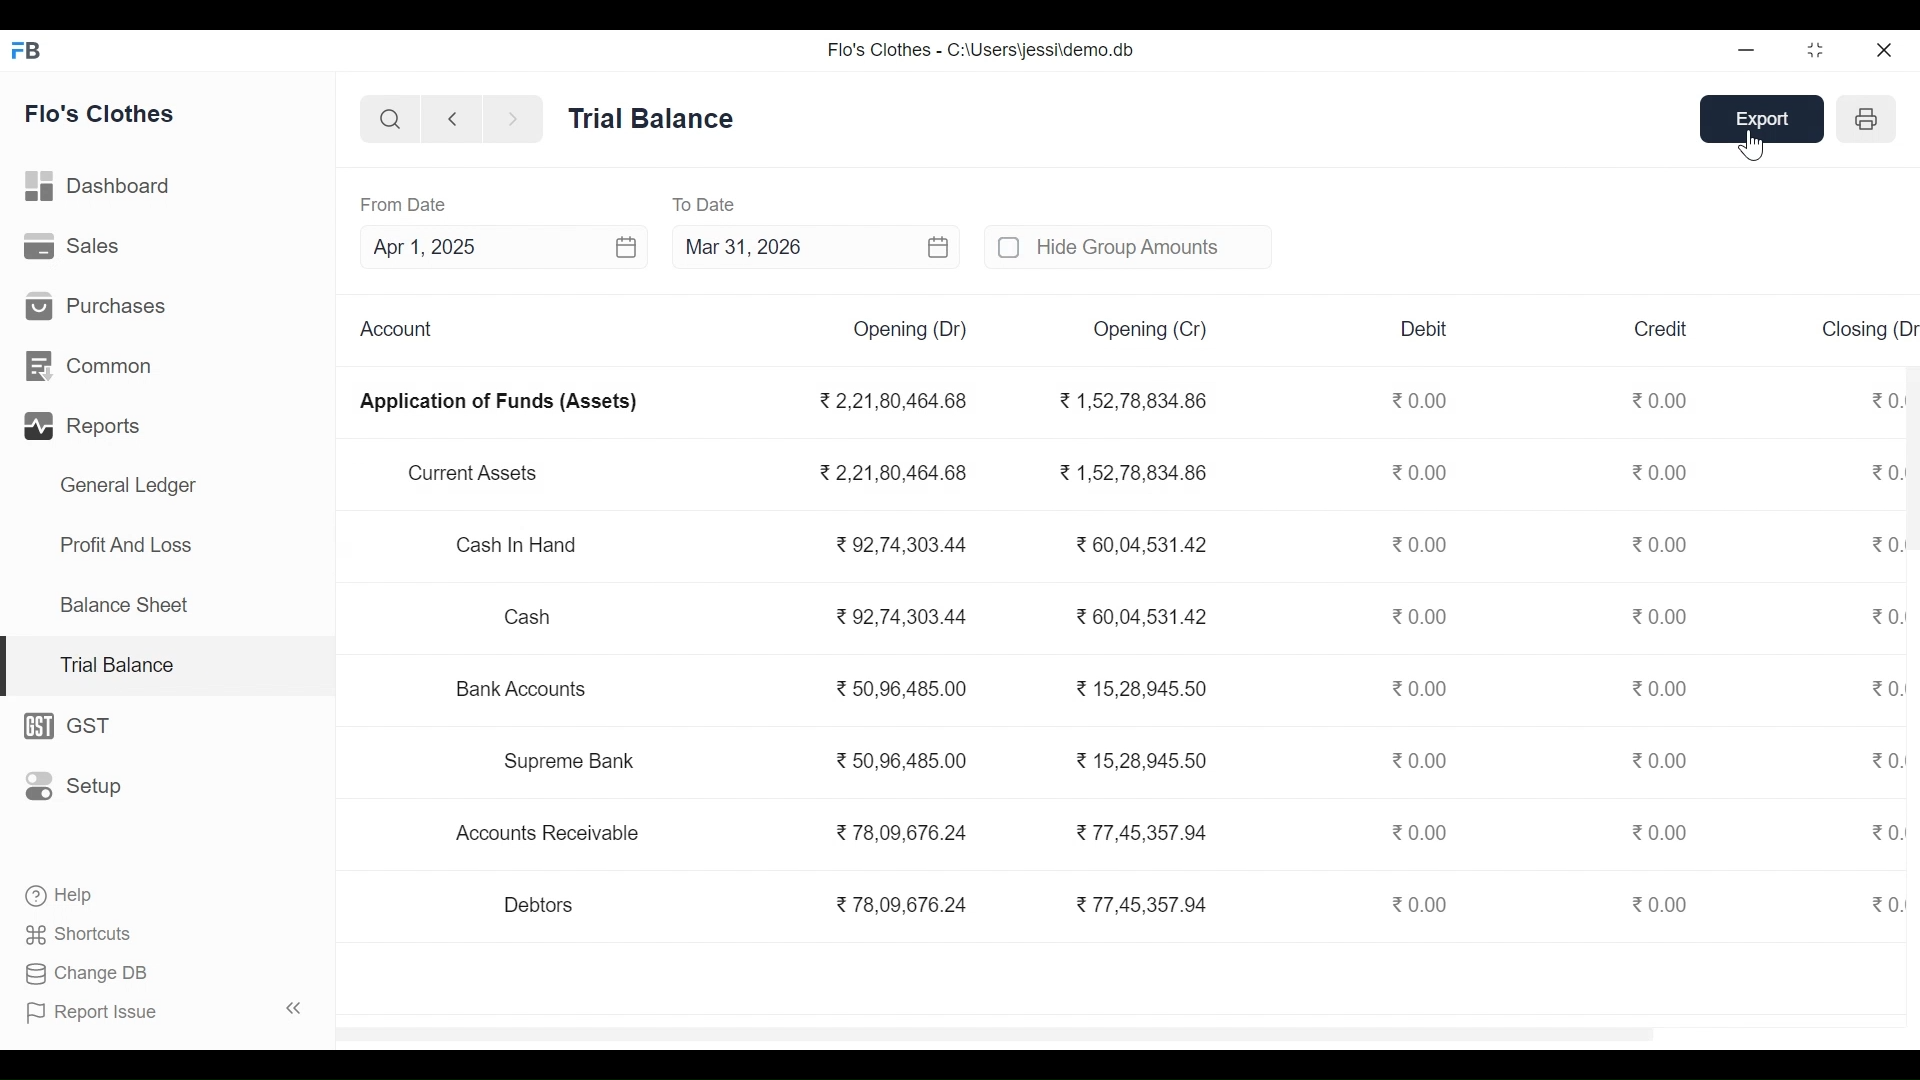  I want to click on Export, so click(1767, 119).